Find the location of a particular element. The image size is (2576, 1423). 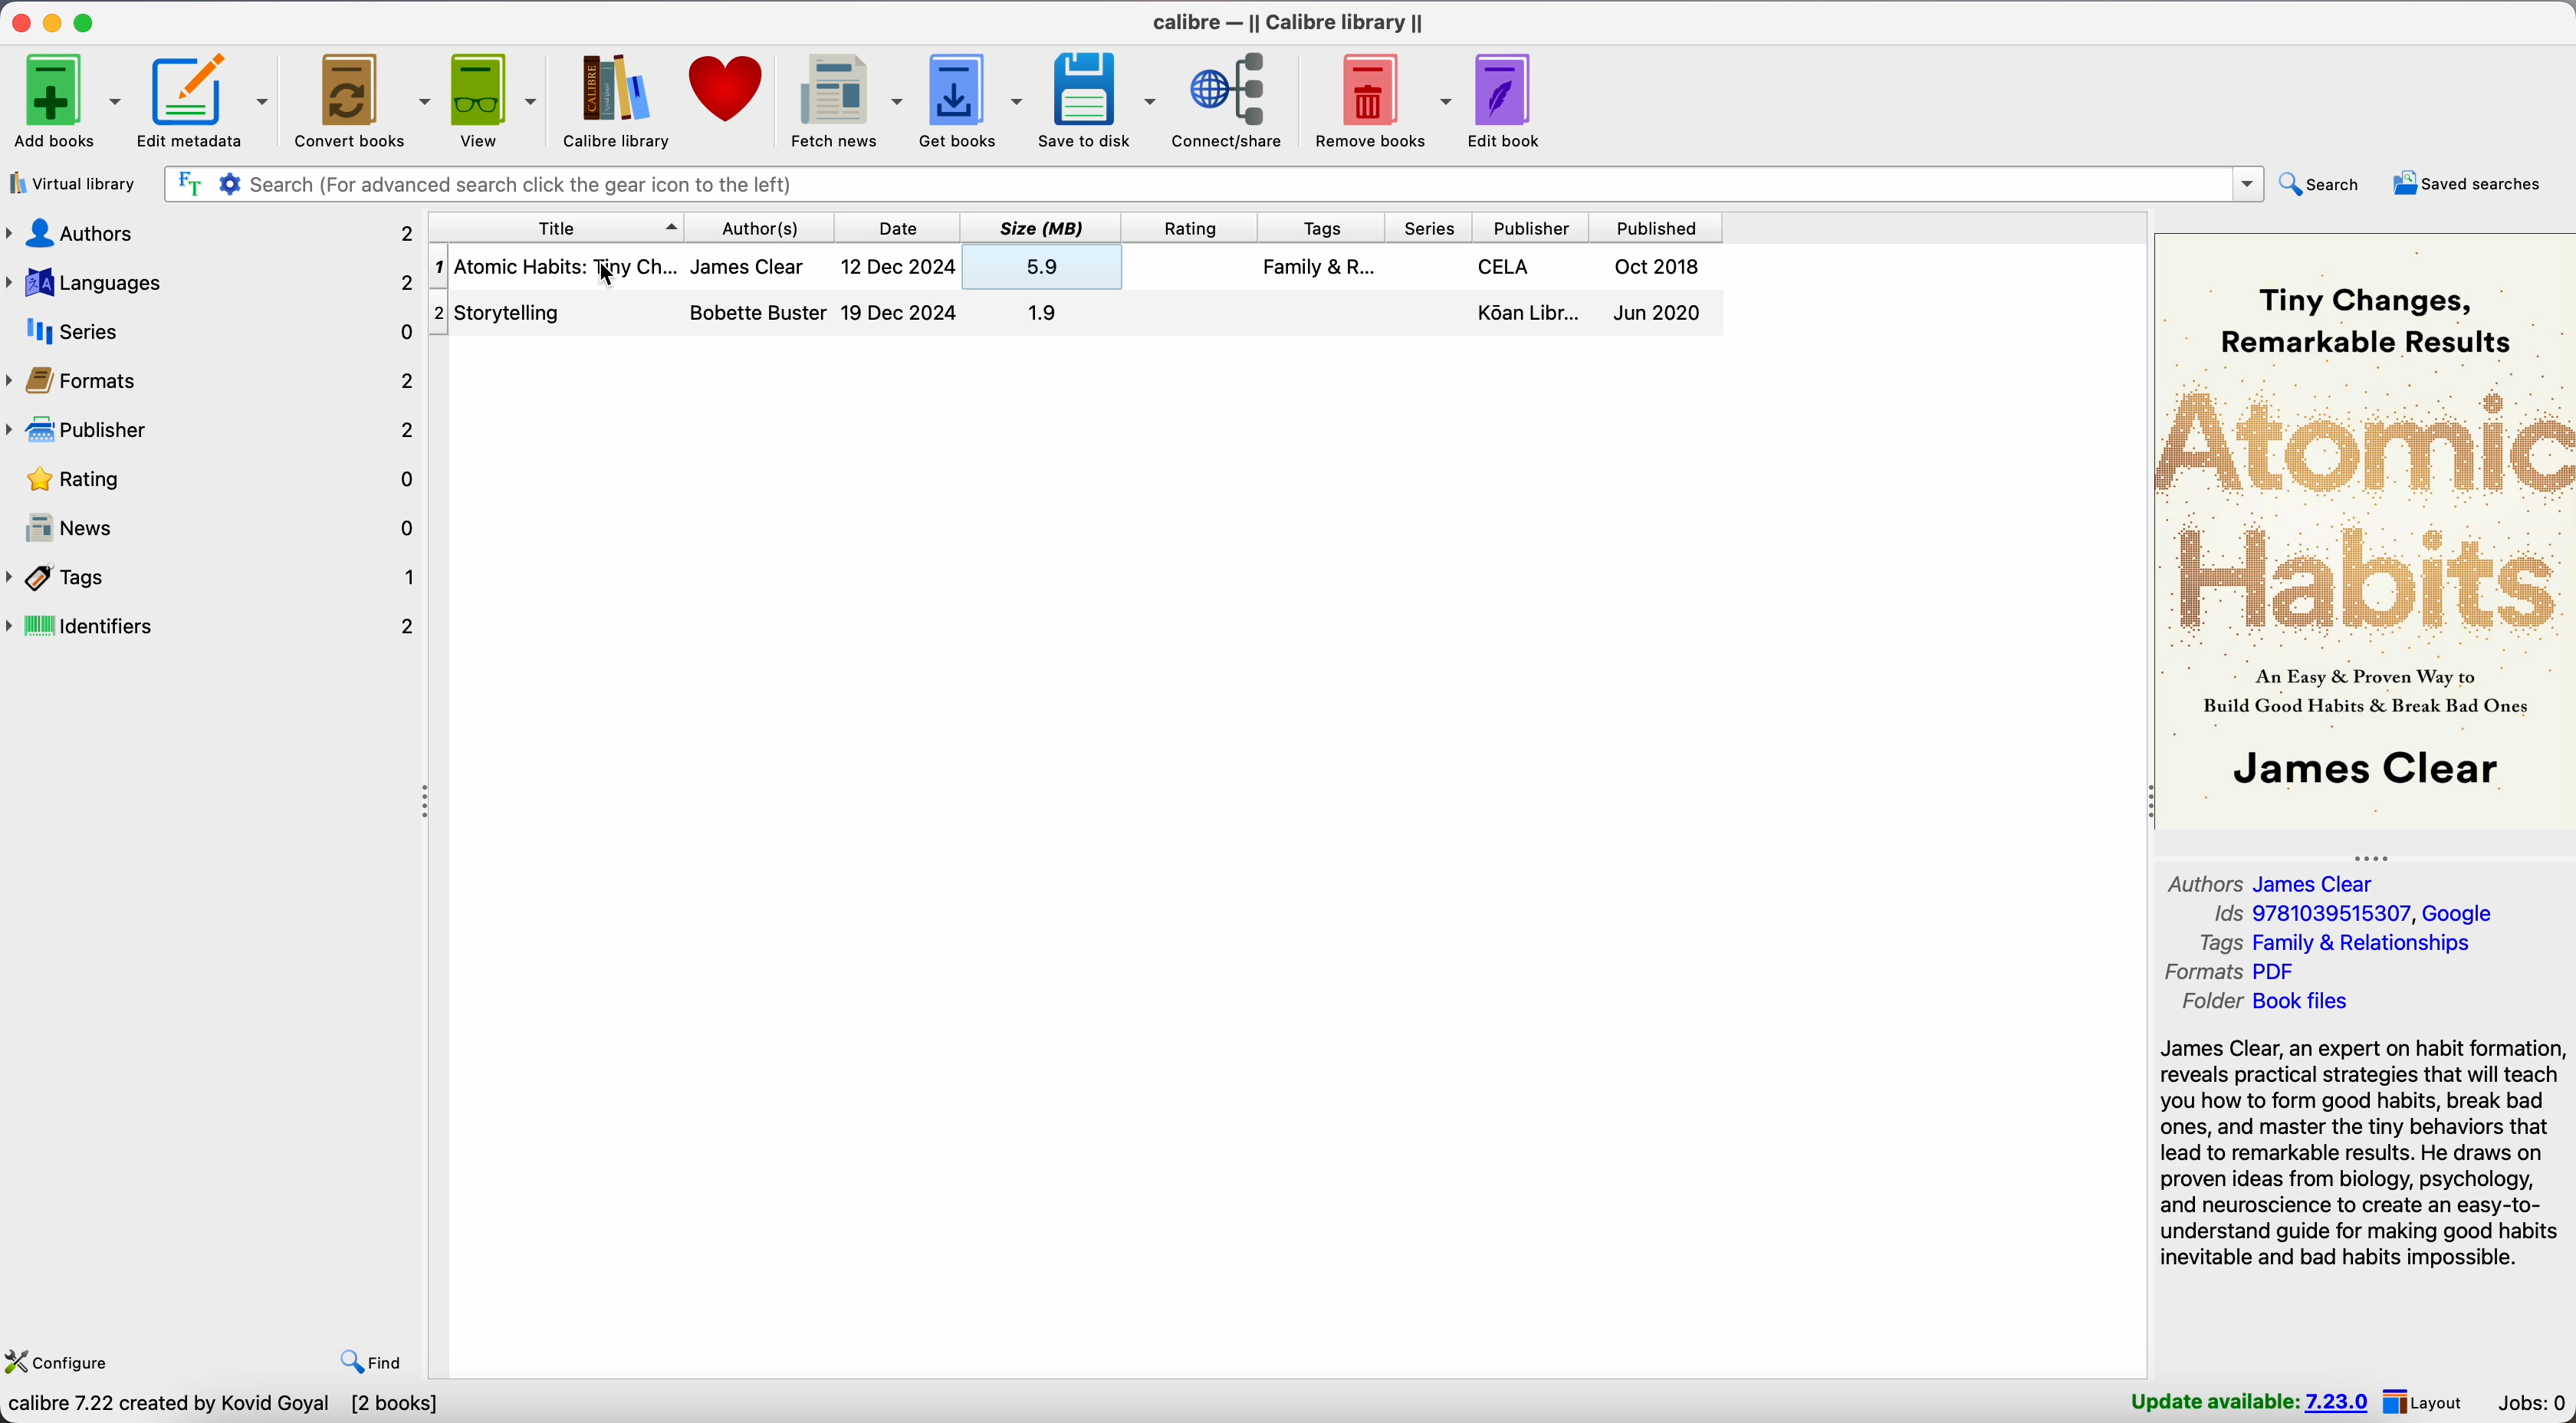

series is located at coordinates (1426, 228).